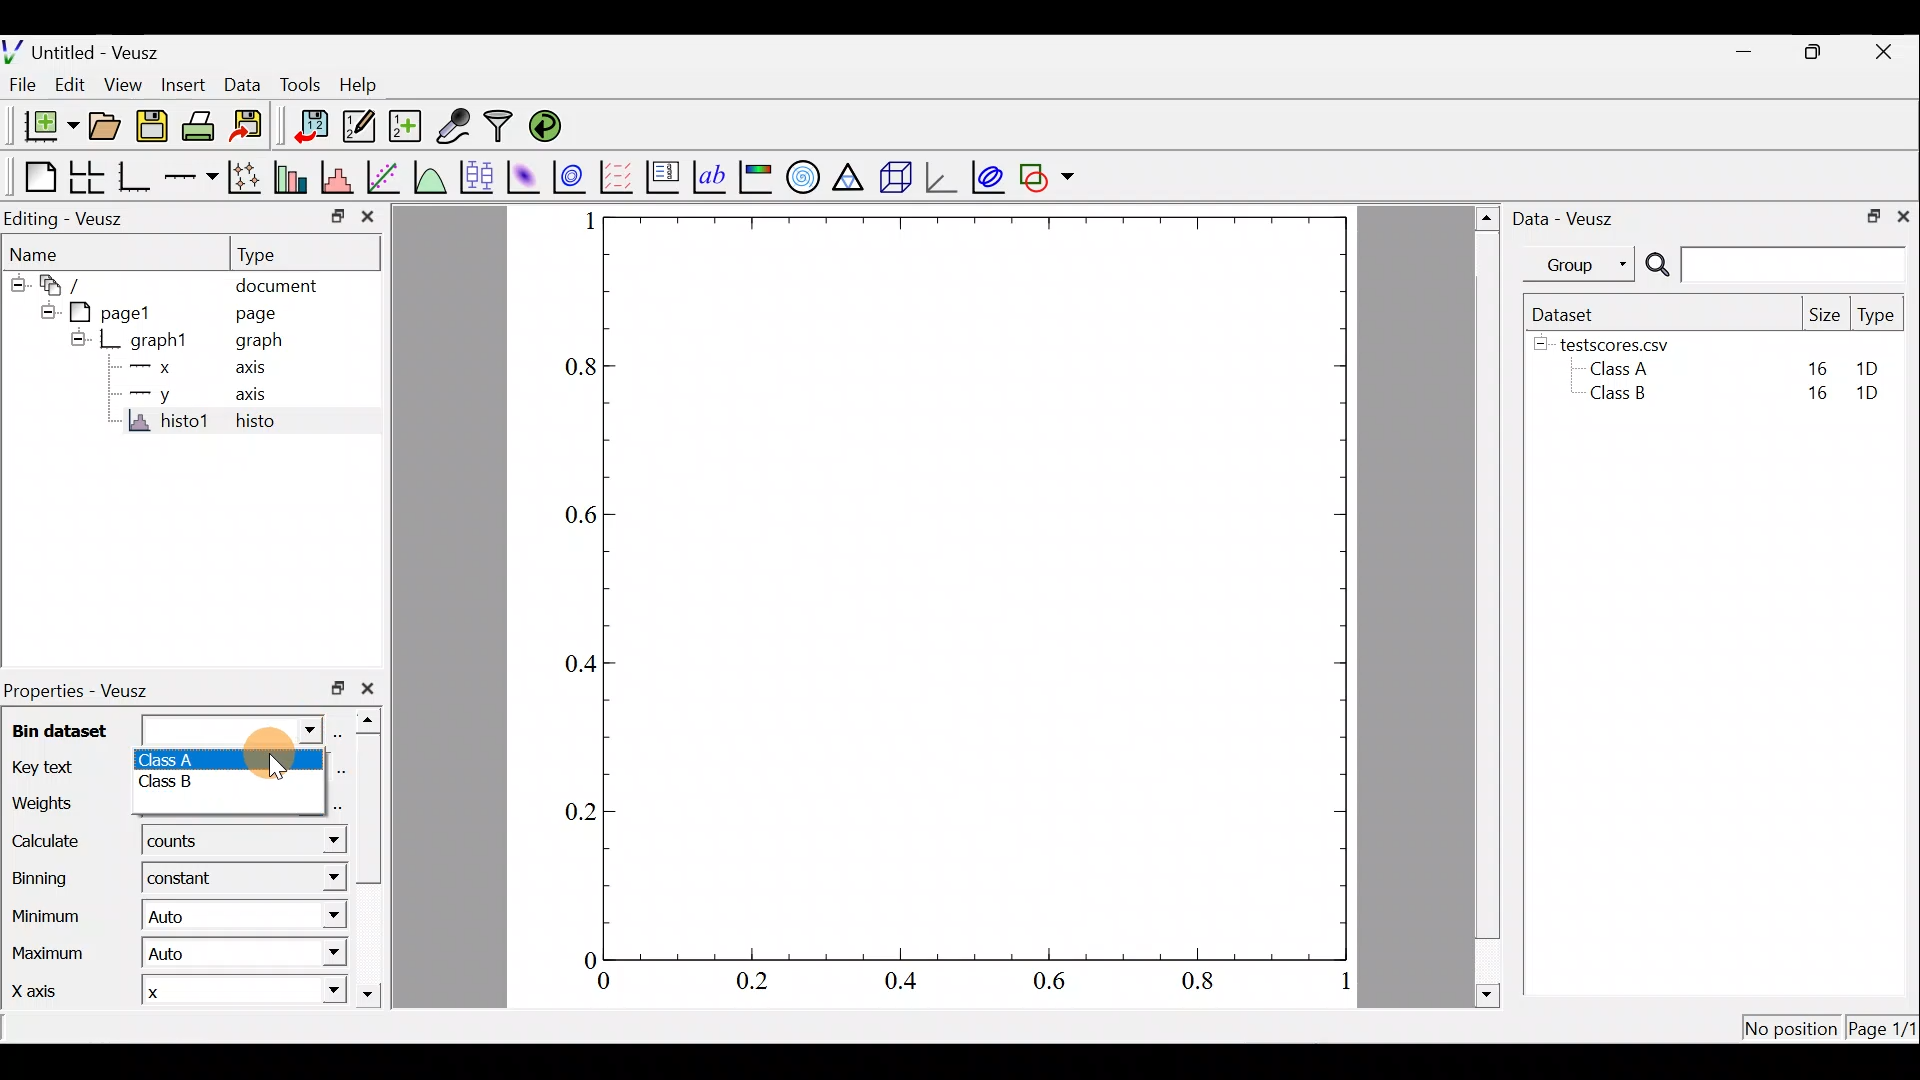  What do you see at coordinates (370, 860) in the screenshot?
I see `scroll bar` at bounding box center [370, 860].